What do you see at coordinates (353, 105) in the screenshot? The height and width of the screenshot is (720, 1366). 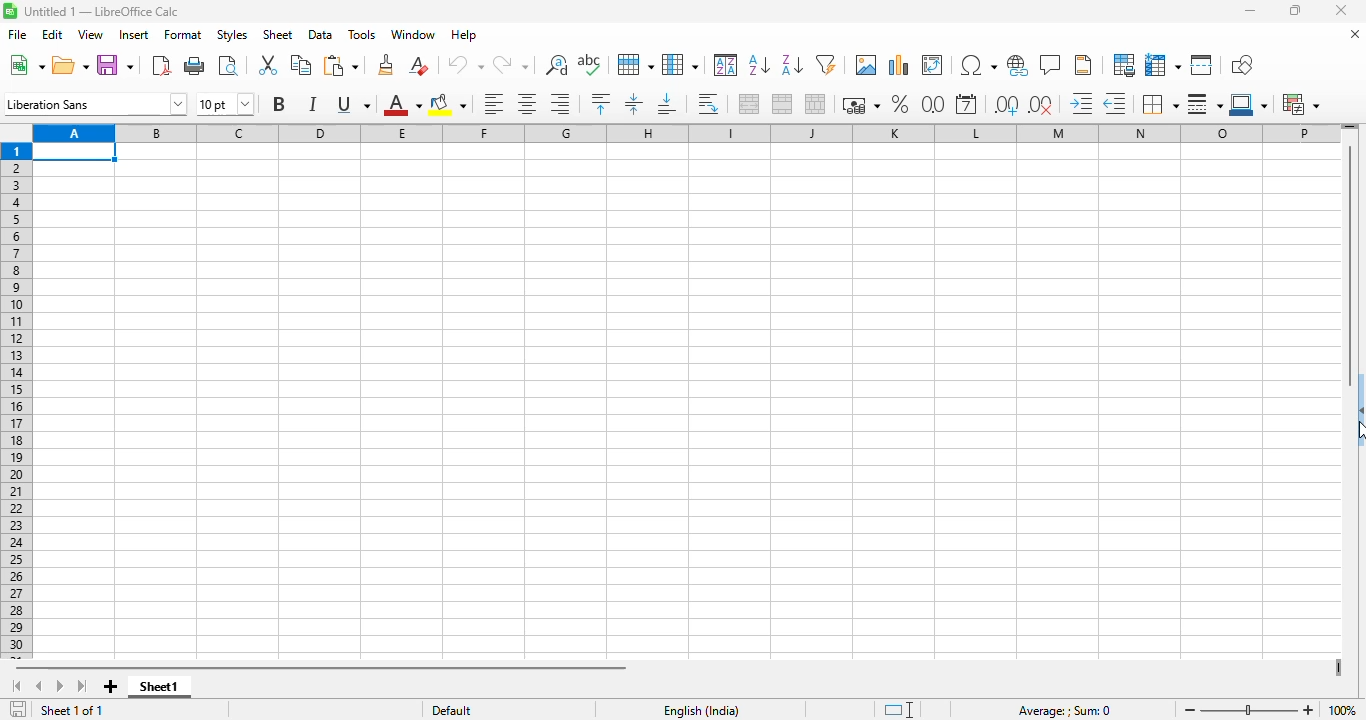 I see `underline` at bounding box center [353, 105].